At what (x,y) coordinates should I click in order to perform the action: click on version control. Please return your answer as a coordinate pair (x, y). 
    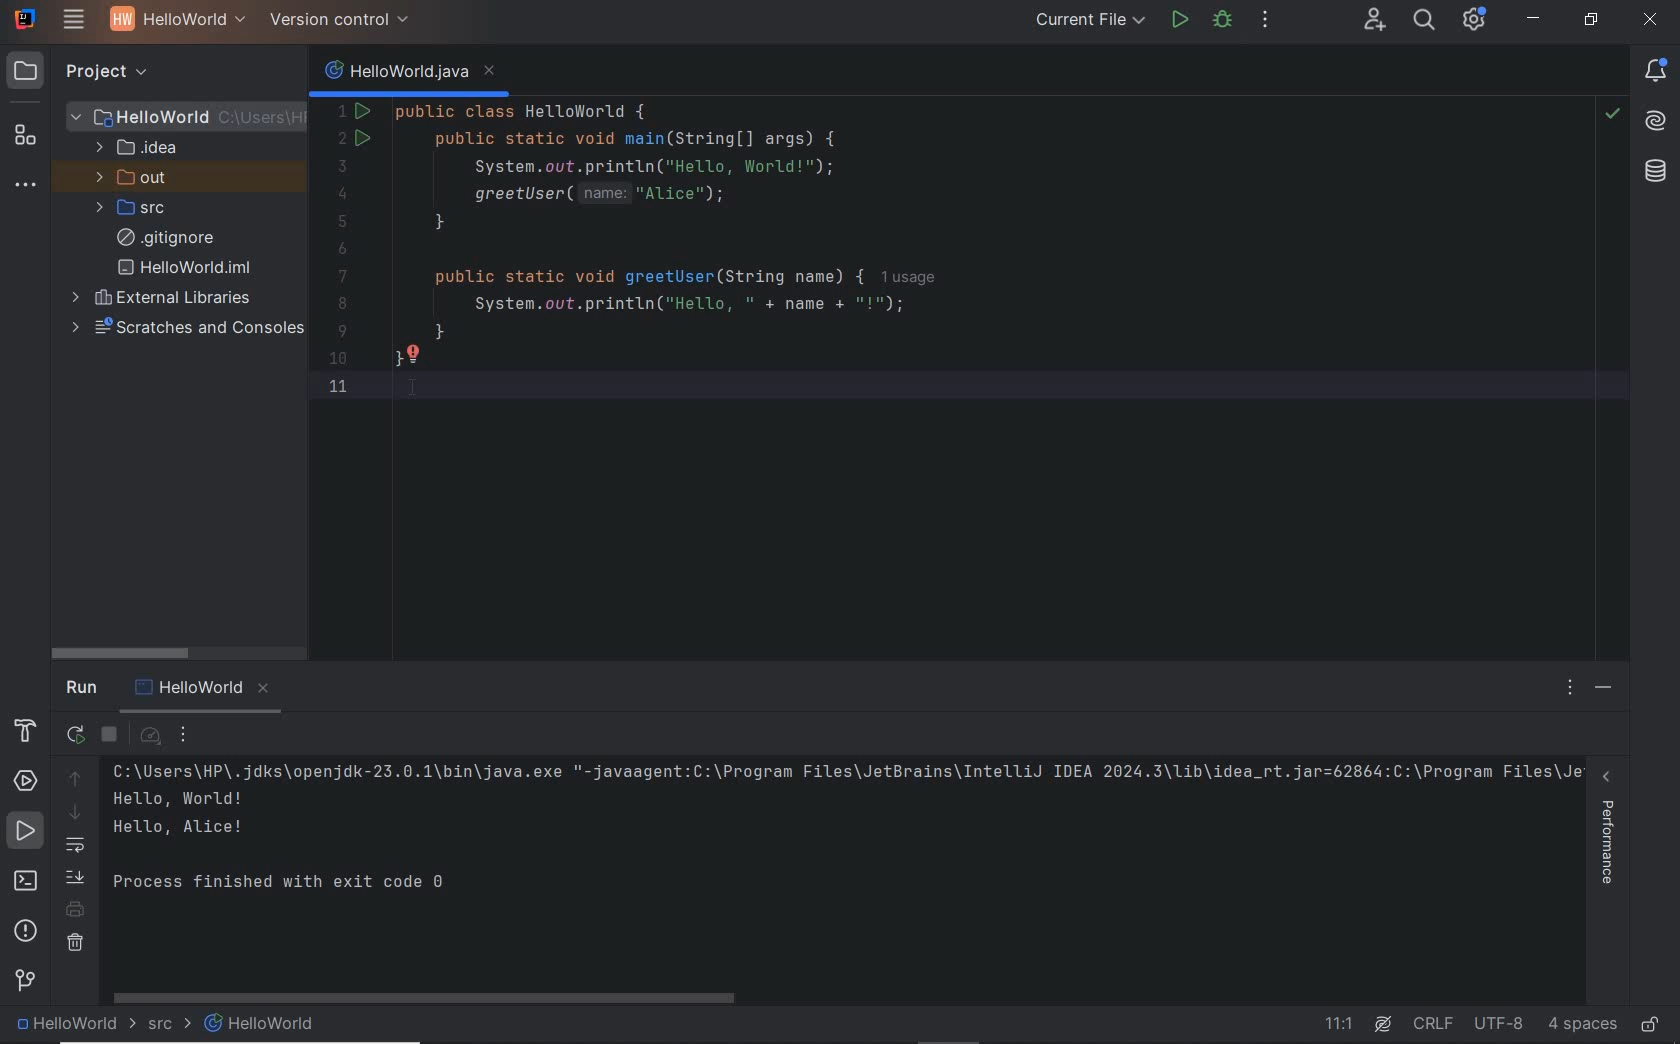
    Looking at the image, I should click on (341, 20).